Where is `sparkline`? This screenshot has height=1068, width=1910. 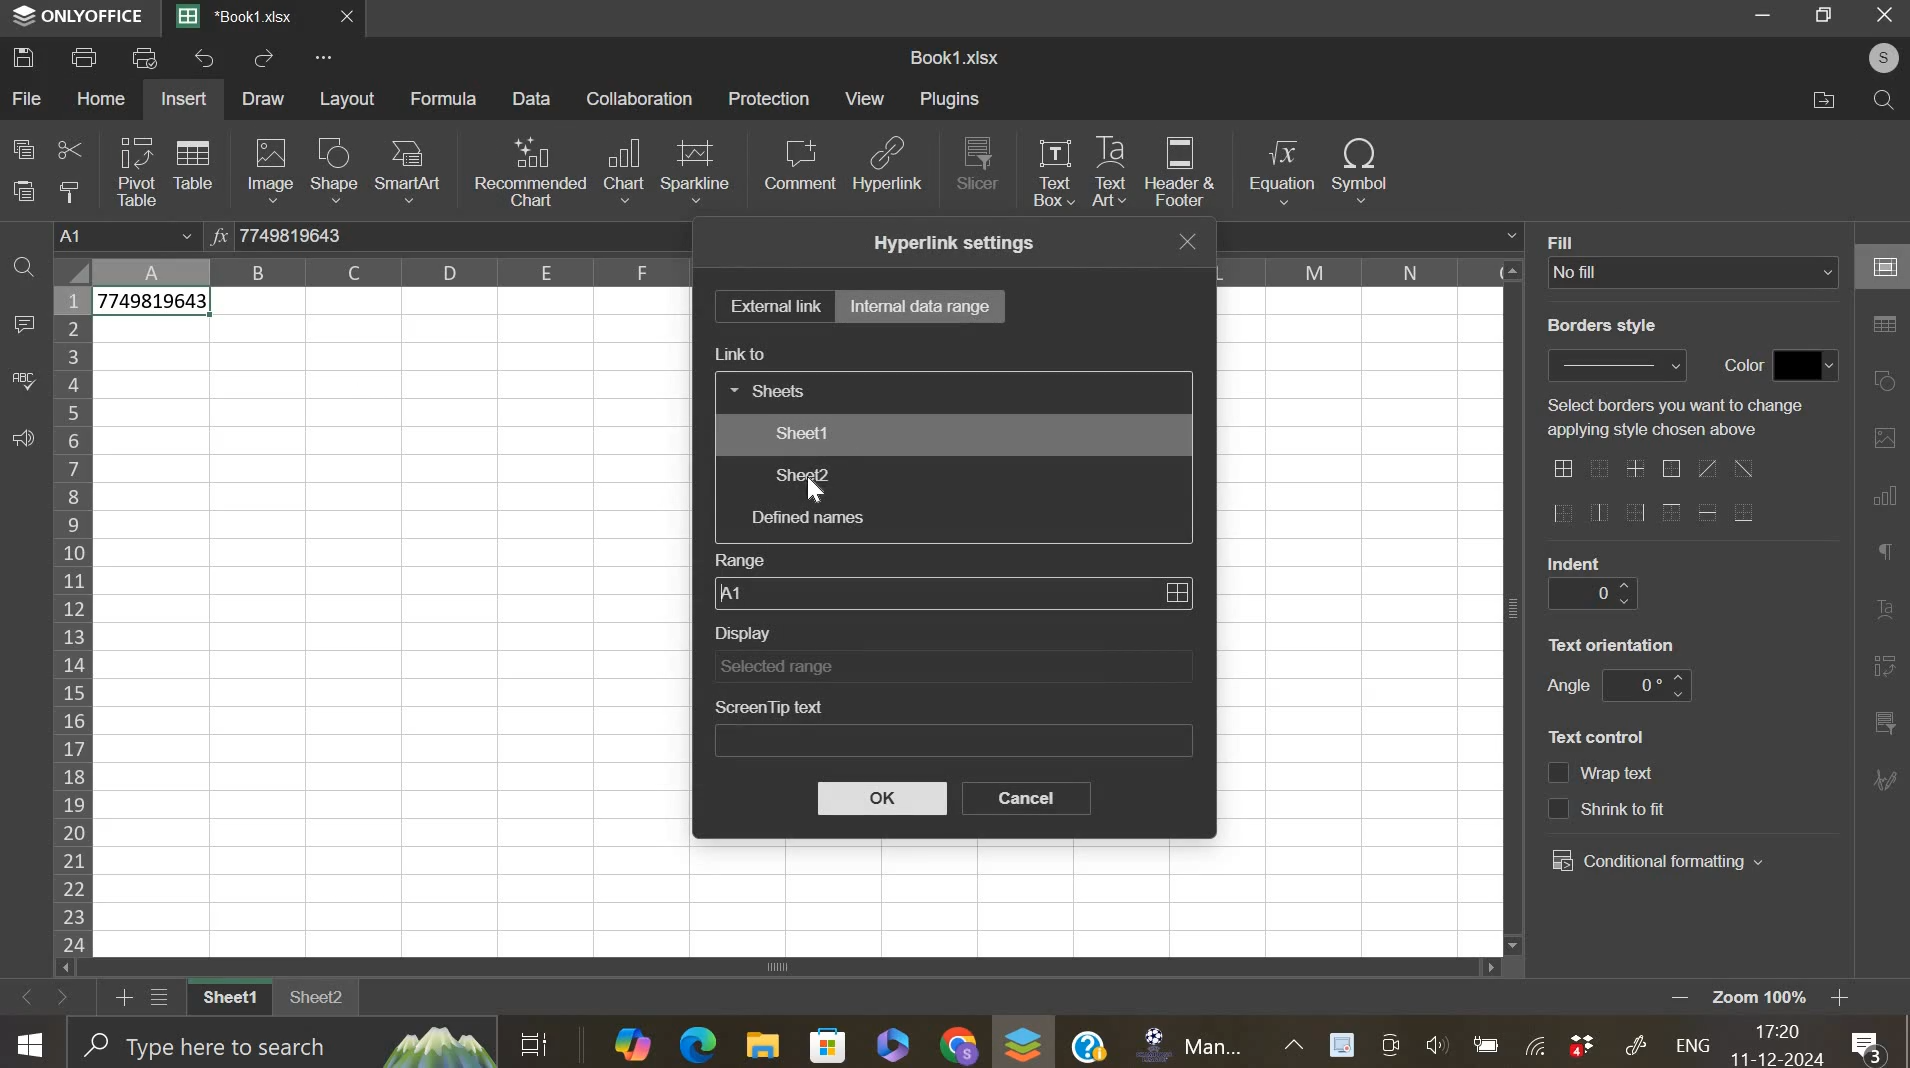 sparkline is located at coordinates (695, 169).